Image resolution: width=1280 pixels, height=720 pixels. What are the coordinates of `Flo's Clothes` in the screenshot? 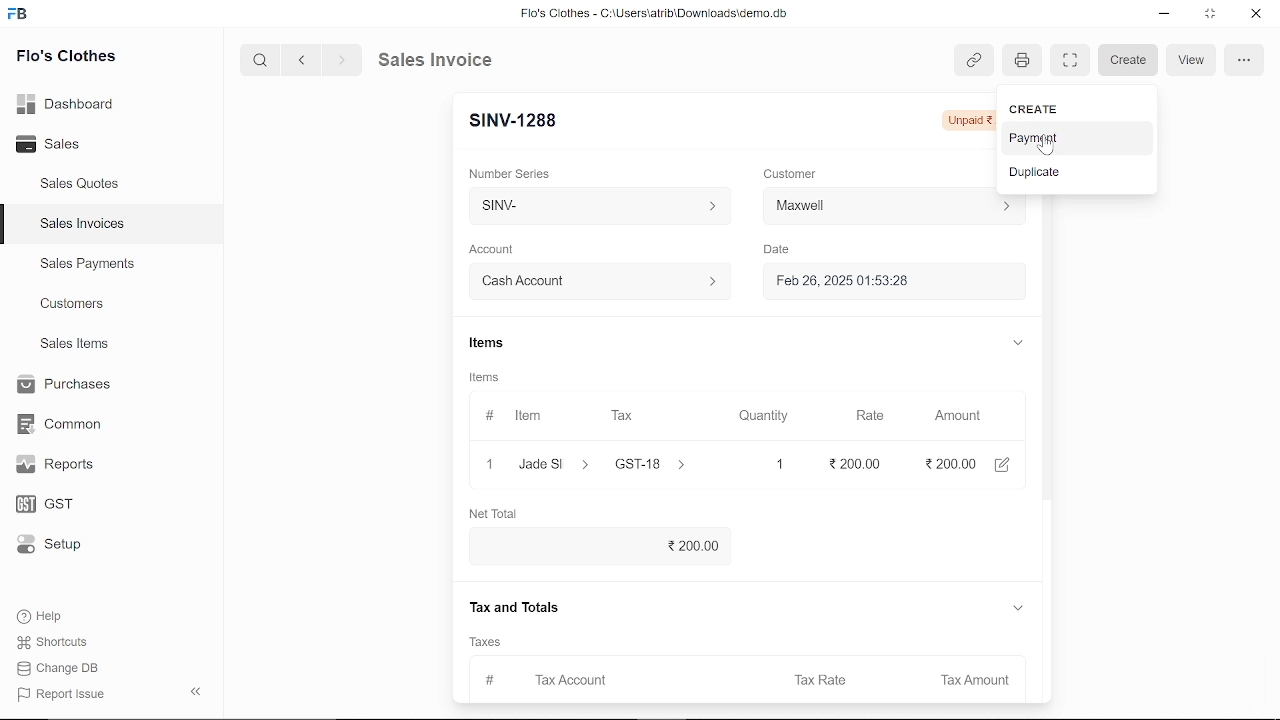 It's located at (66, 58).